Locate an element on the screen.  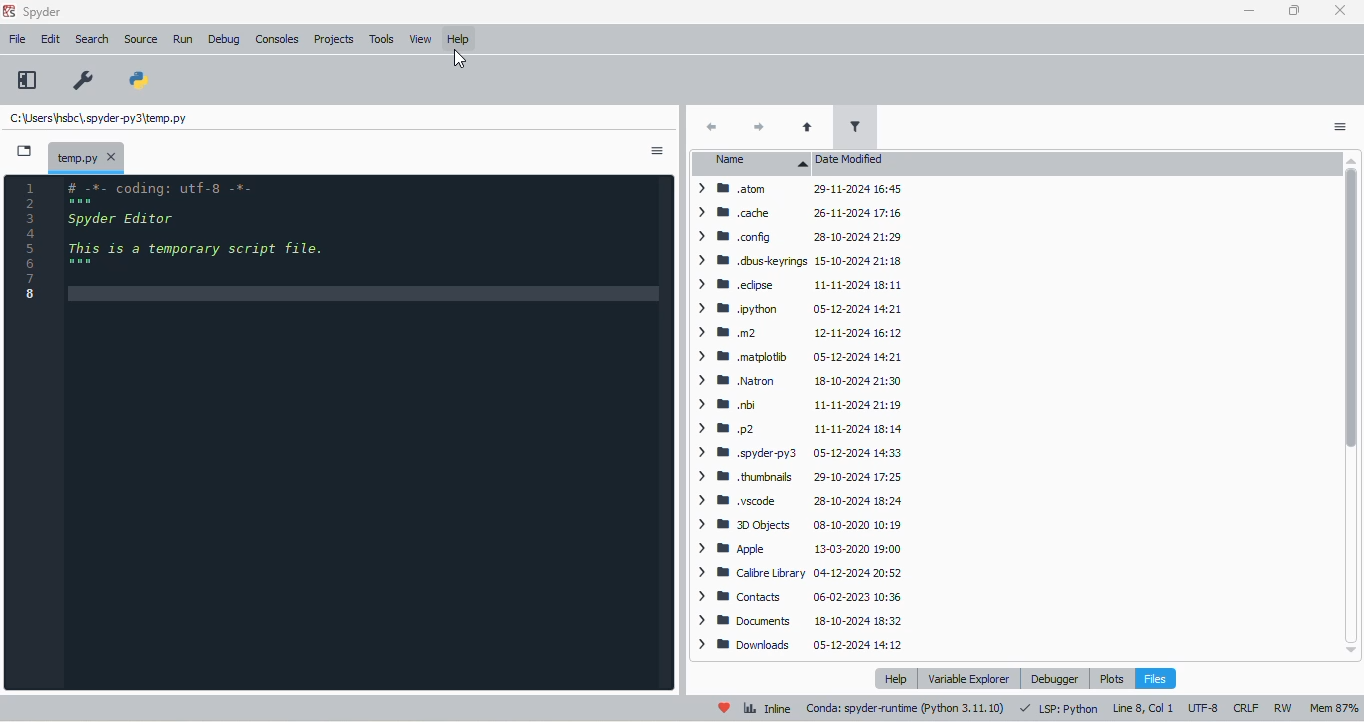
view is located at coordinates (421, 39).